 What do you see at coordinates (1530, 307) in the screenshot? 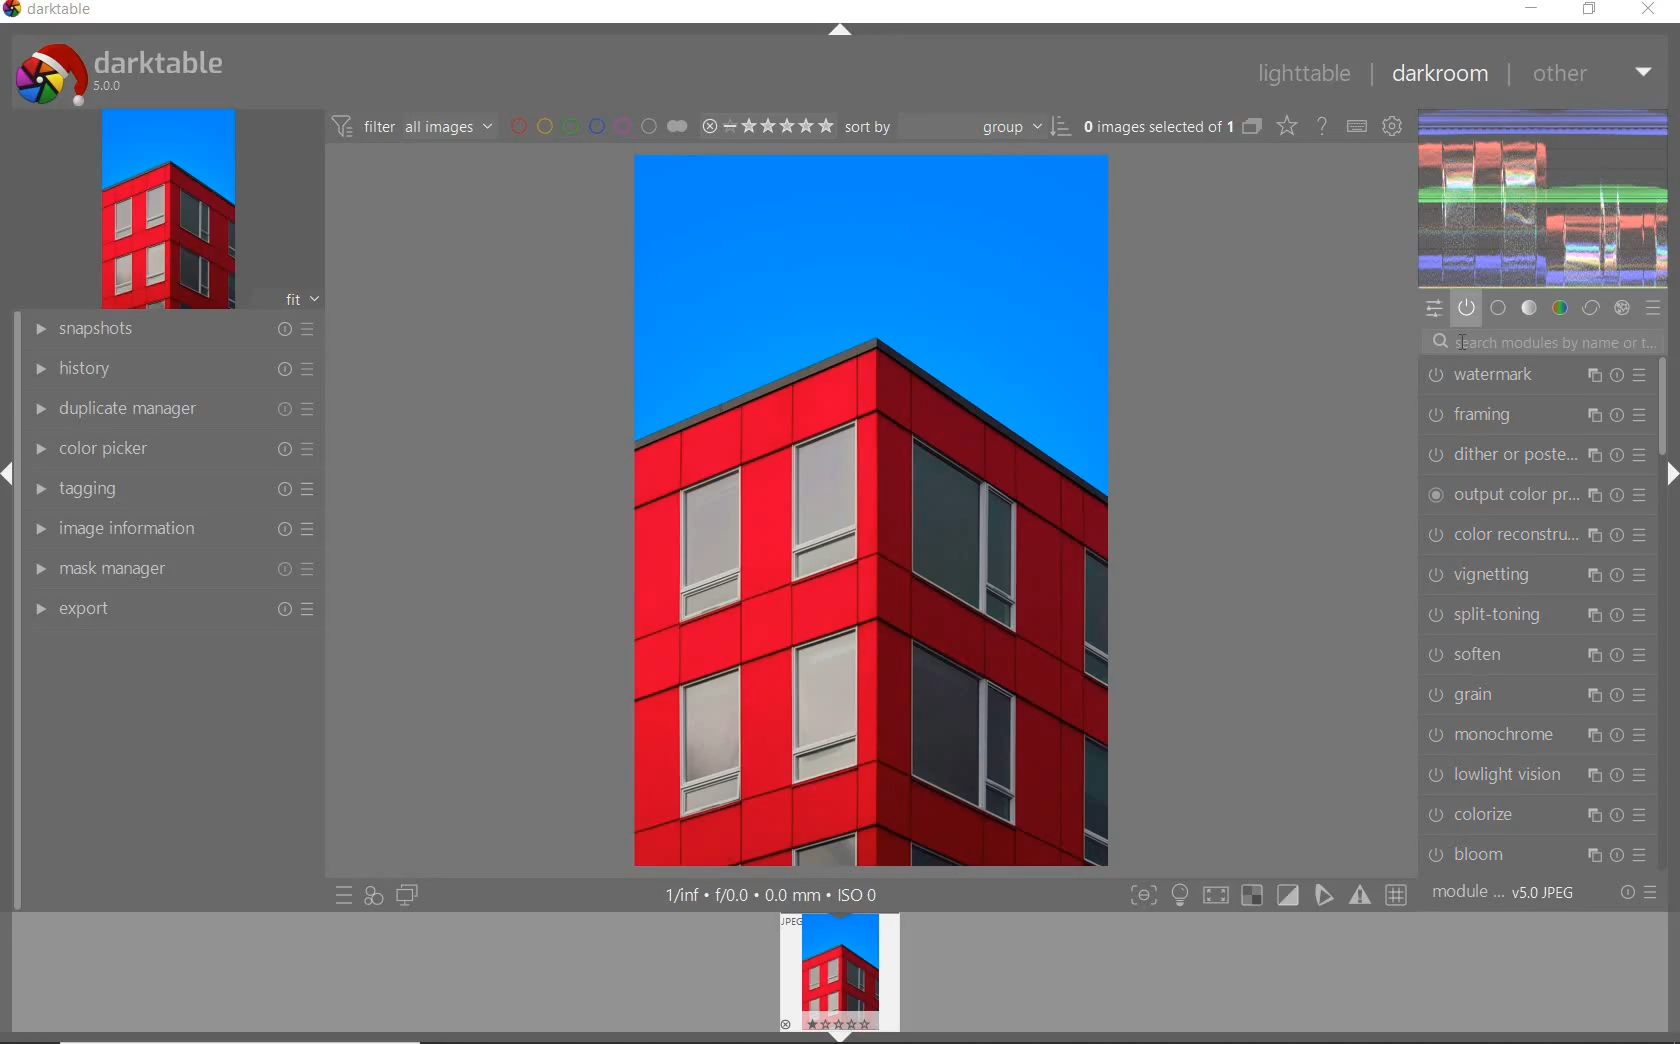
I see `tone` at bounding box center [1530, 307].